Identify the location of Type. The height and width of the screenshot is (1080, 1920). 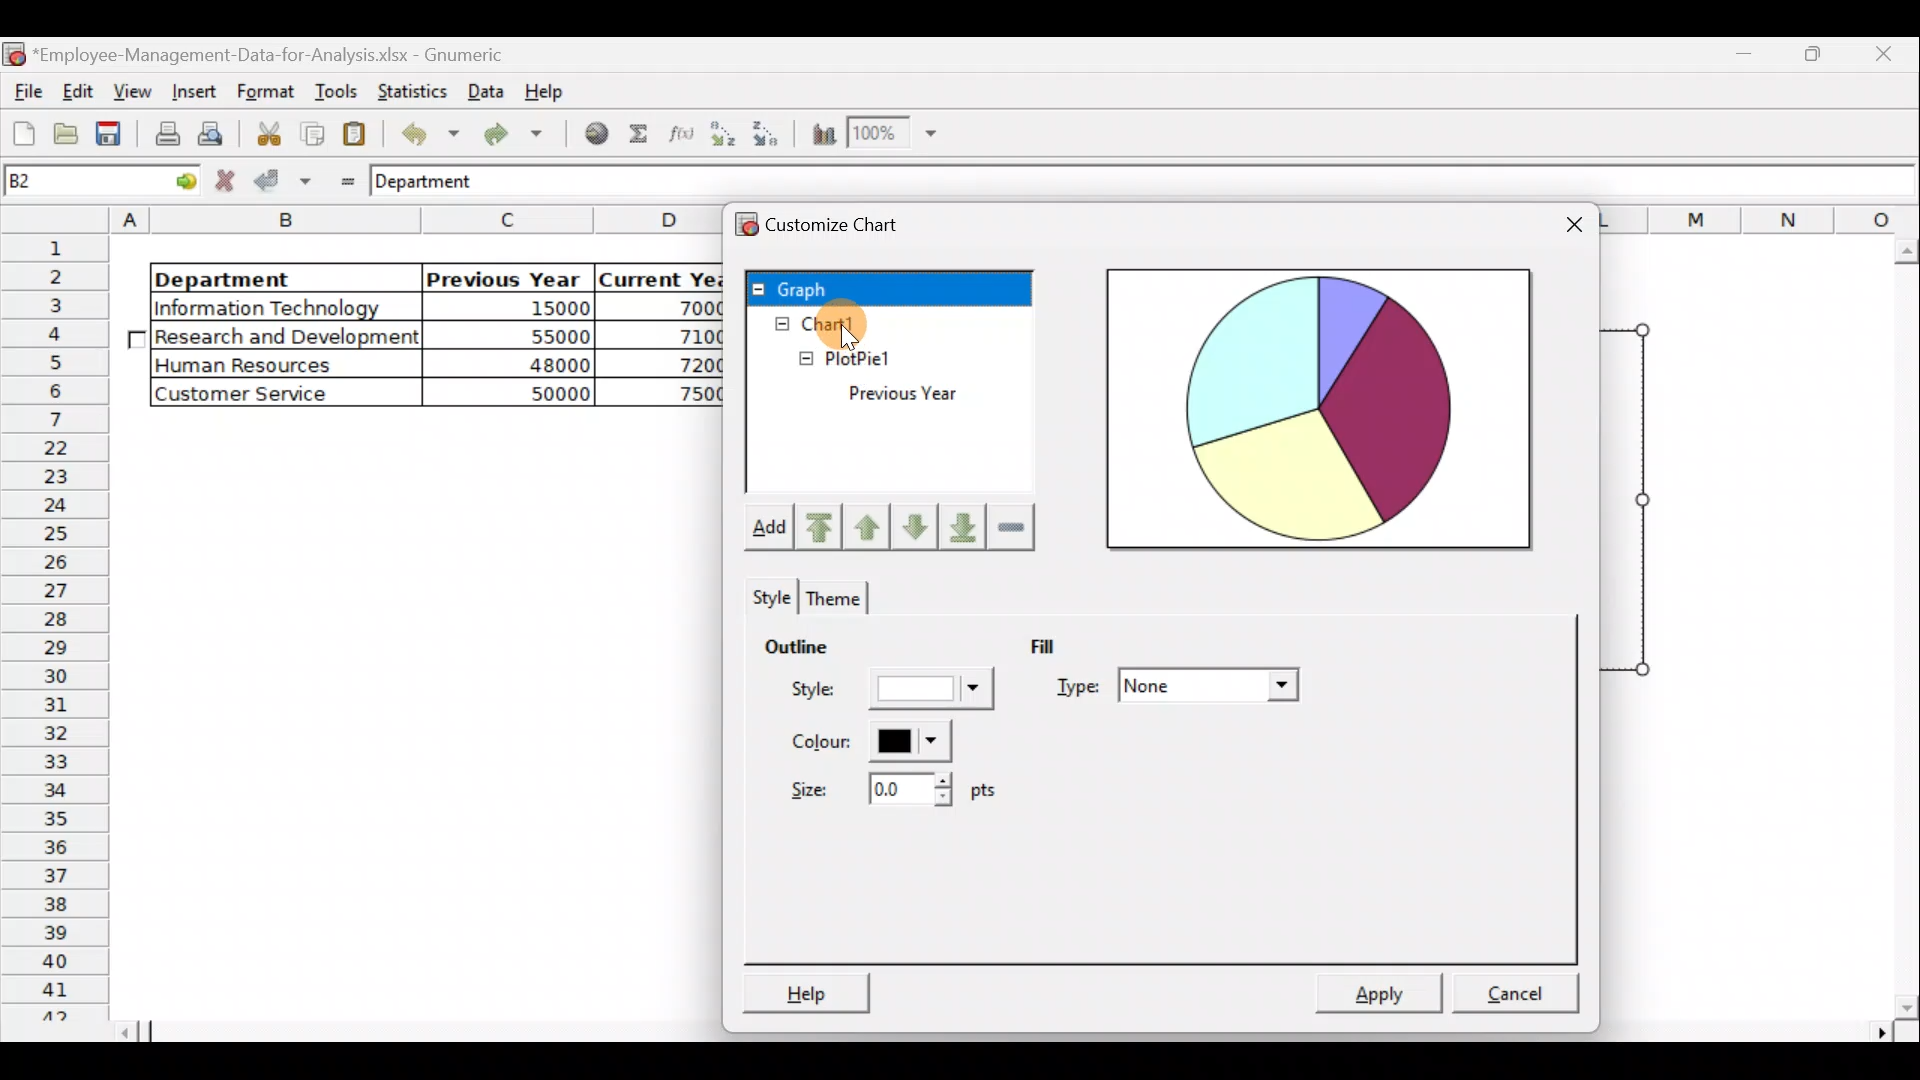
(1194, 686).